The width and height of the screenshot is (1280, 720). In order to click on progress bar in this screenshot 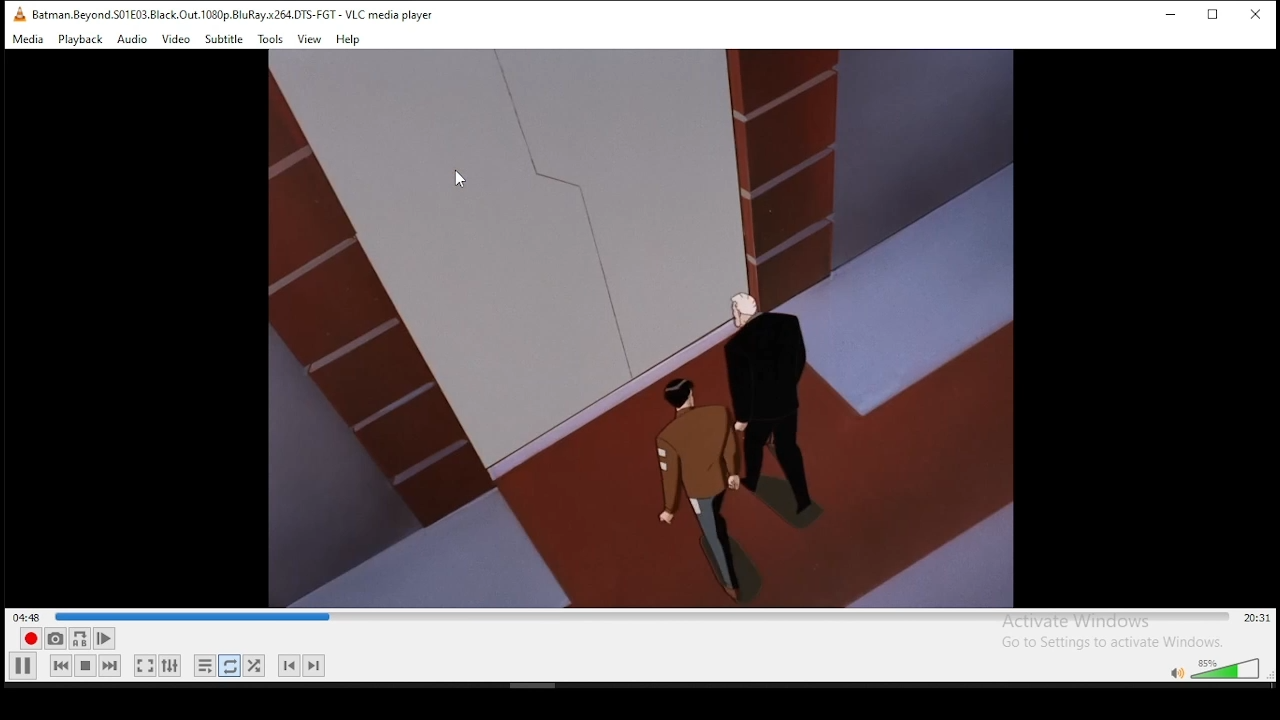, I will do `click(643, 616)`.